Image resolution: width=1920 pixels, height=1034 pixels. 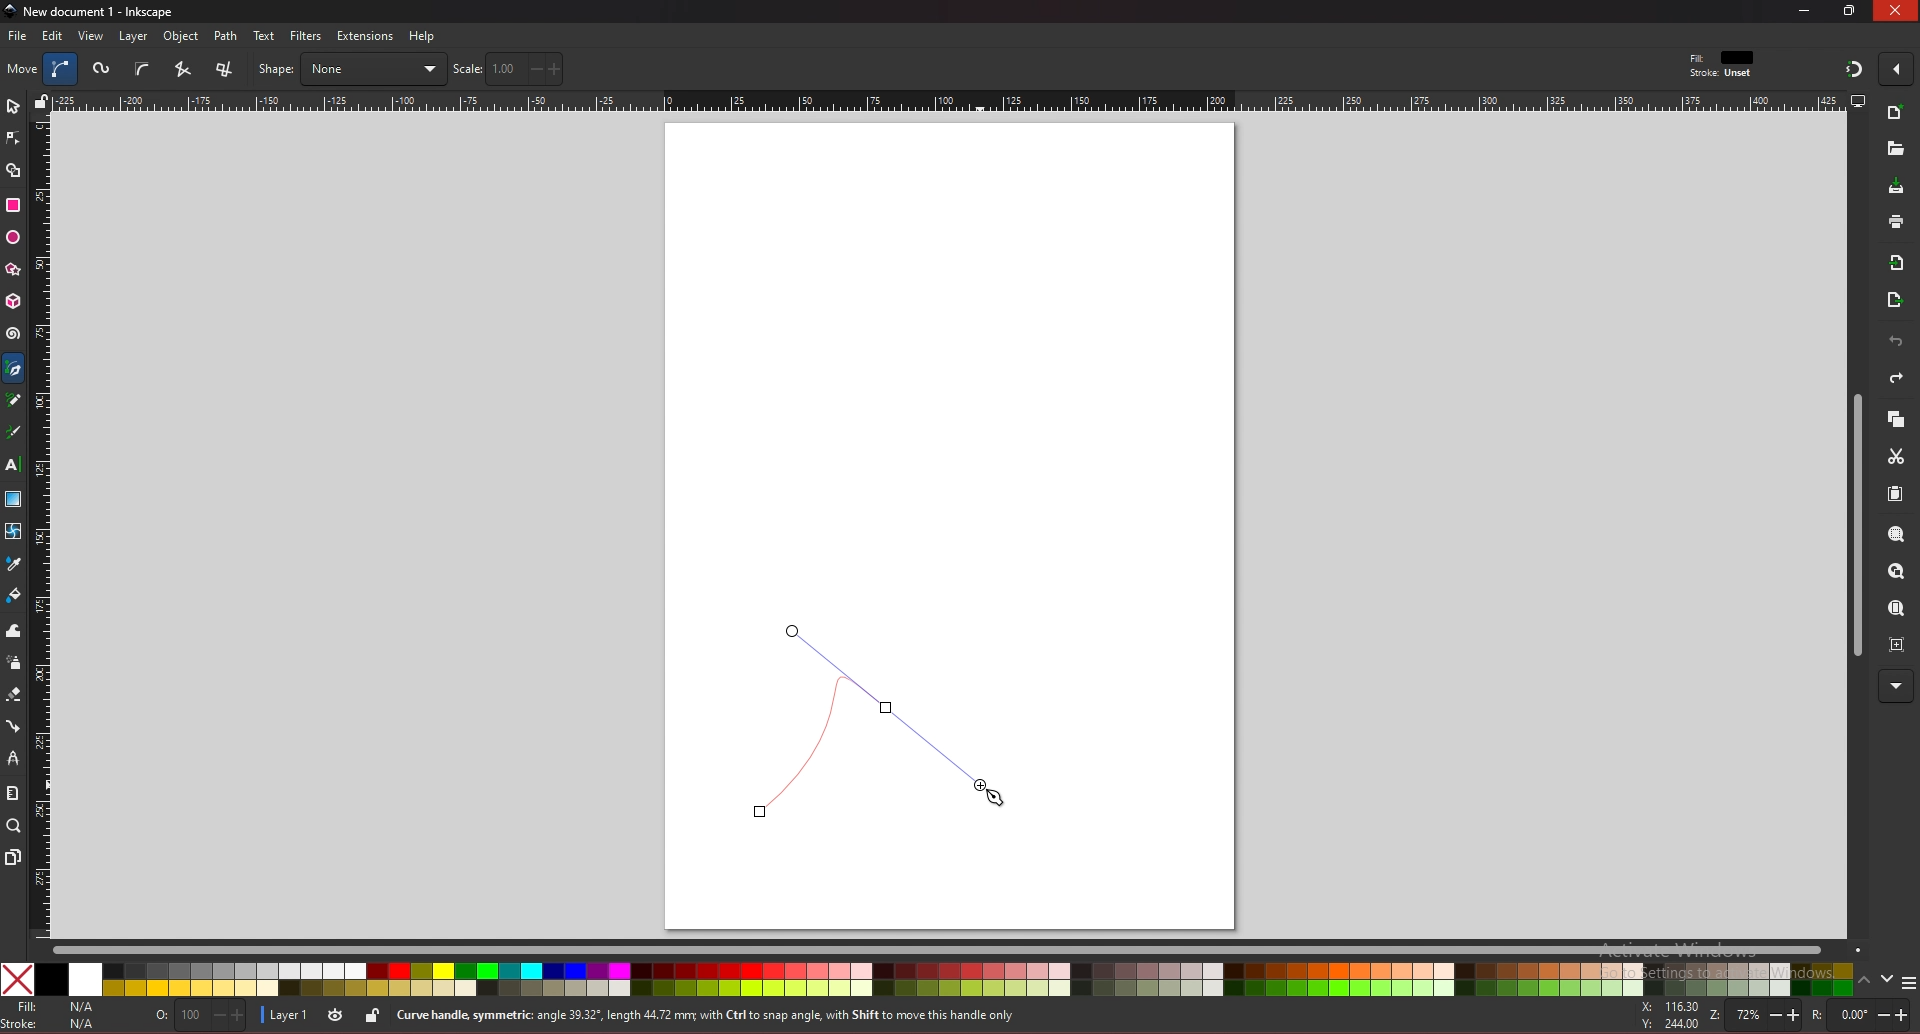 I want to click on spray, so click(x=13, y=663).